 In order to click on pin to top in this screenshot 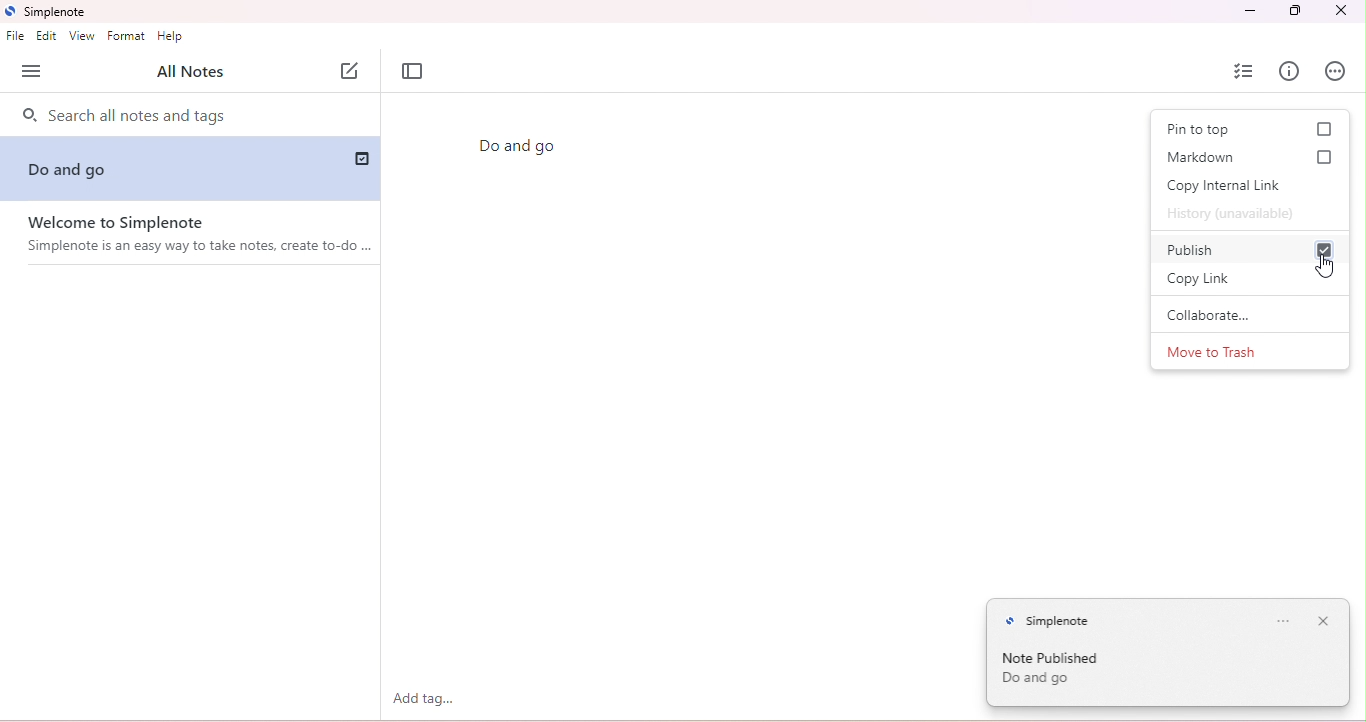, I will do `click(1199, 130)`.